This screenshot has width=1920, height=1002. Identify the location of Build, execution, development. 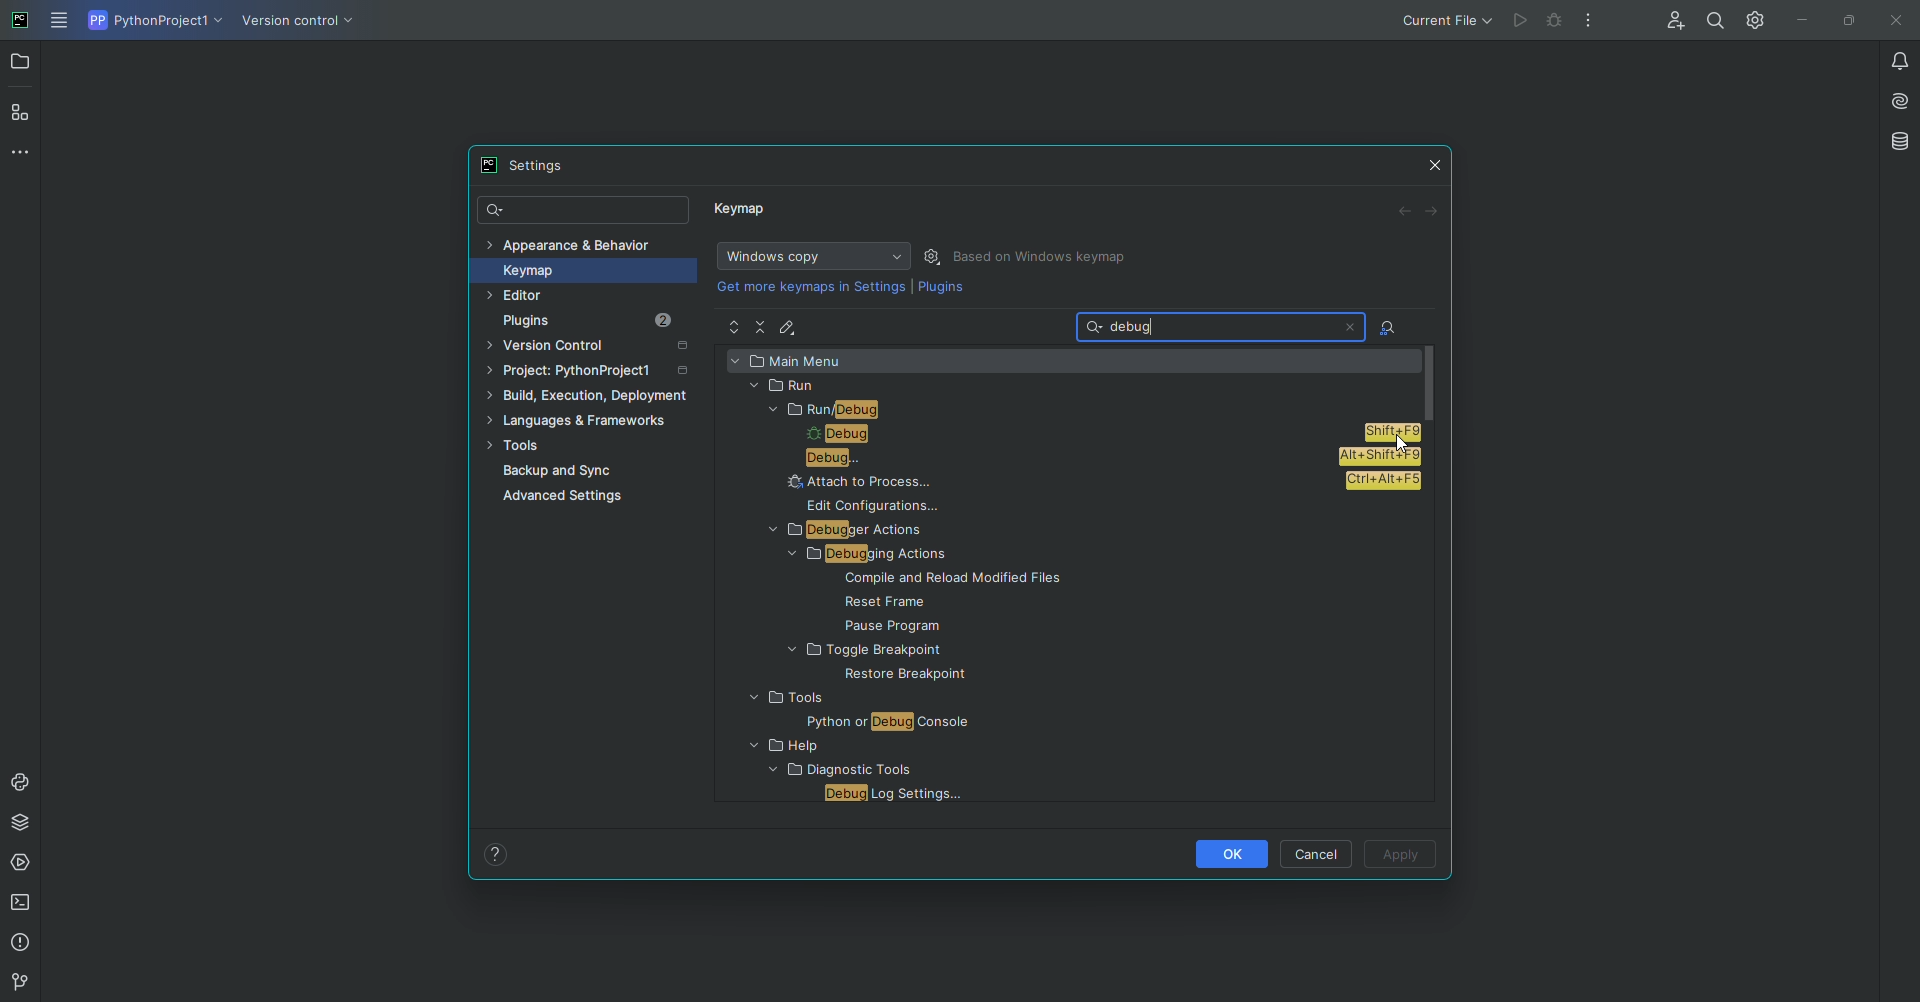
(593, 399).